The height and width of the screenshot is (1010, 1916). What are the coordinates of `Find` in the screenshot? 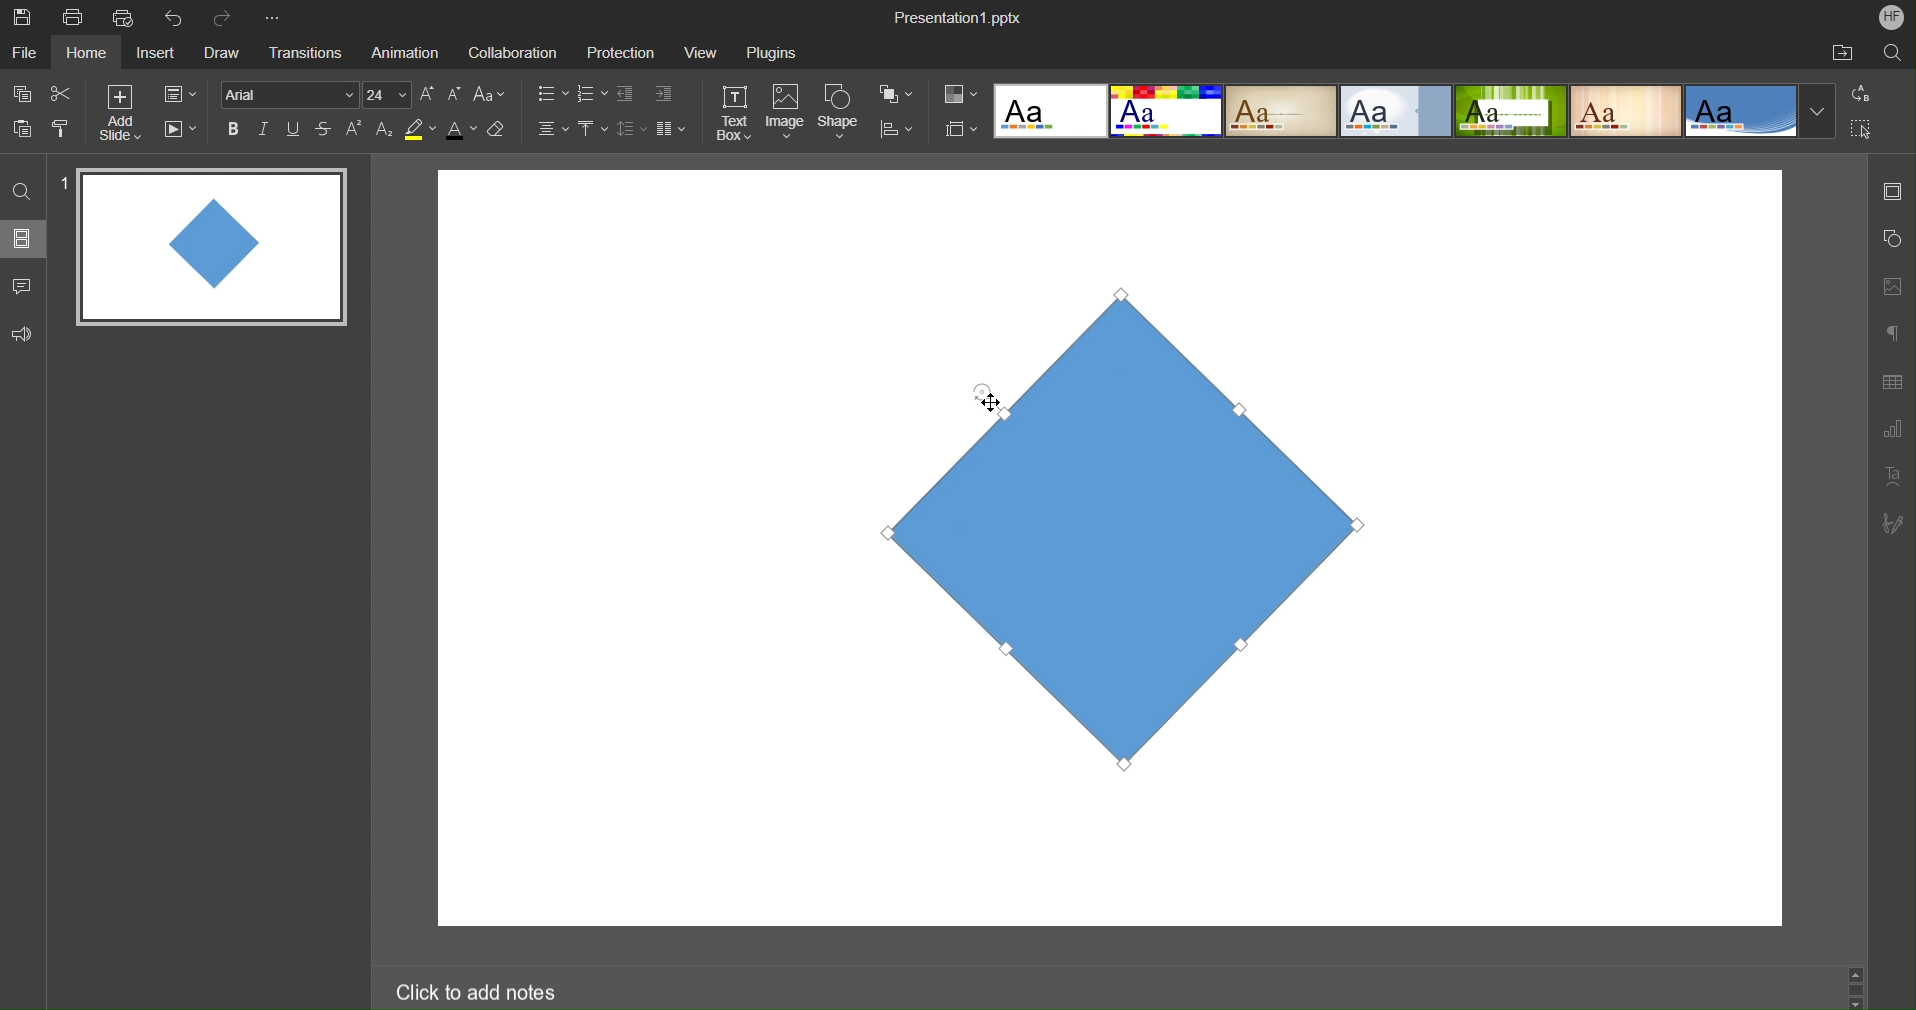 It's located at (23, 192).